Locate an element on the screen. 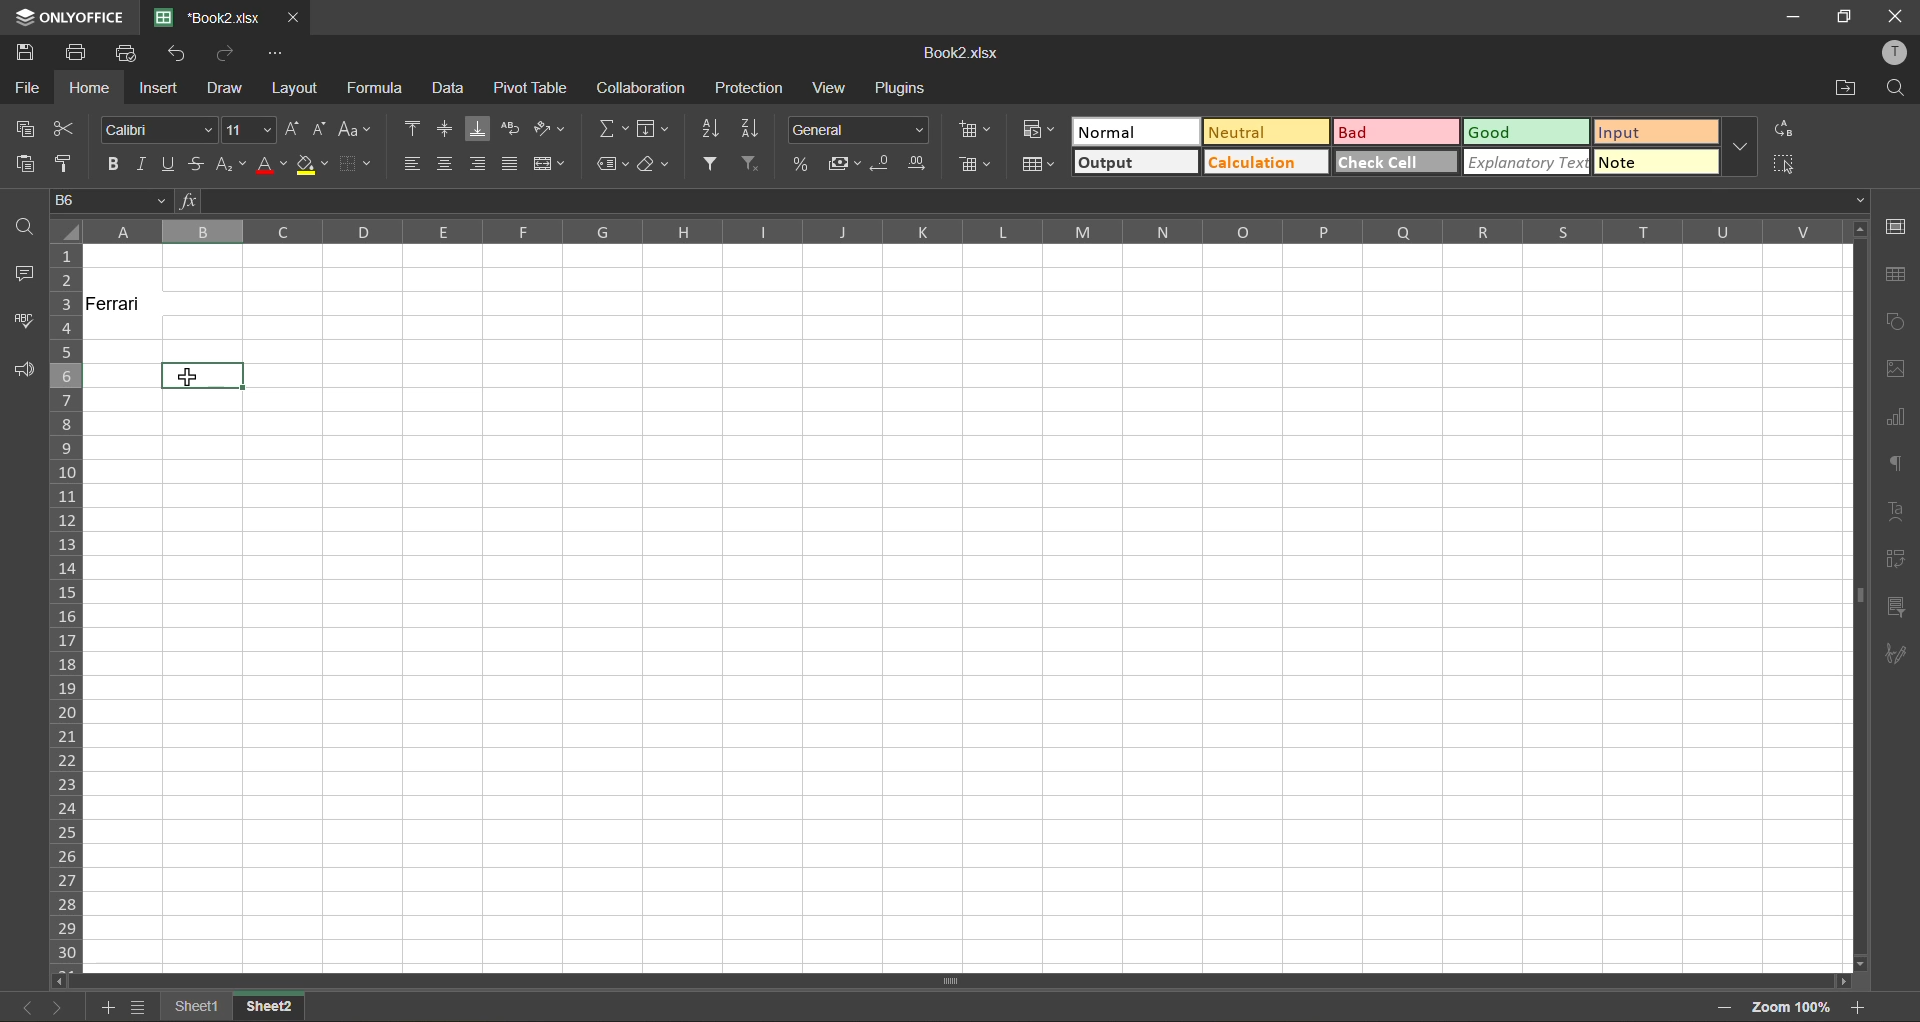 The width and height of the screenshot is (1920, 1022). sheet list is located at coordinates (138, 1007).